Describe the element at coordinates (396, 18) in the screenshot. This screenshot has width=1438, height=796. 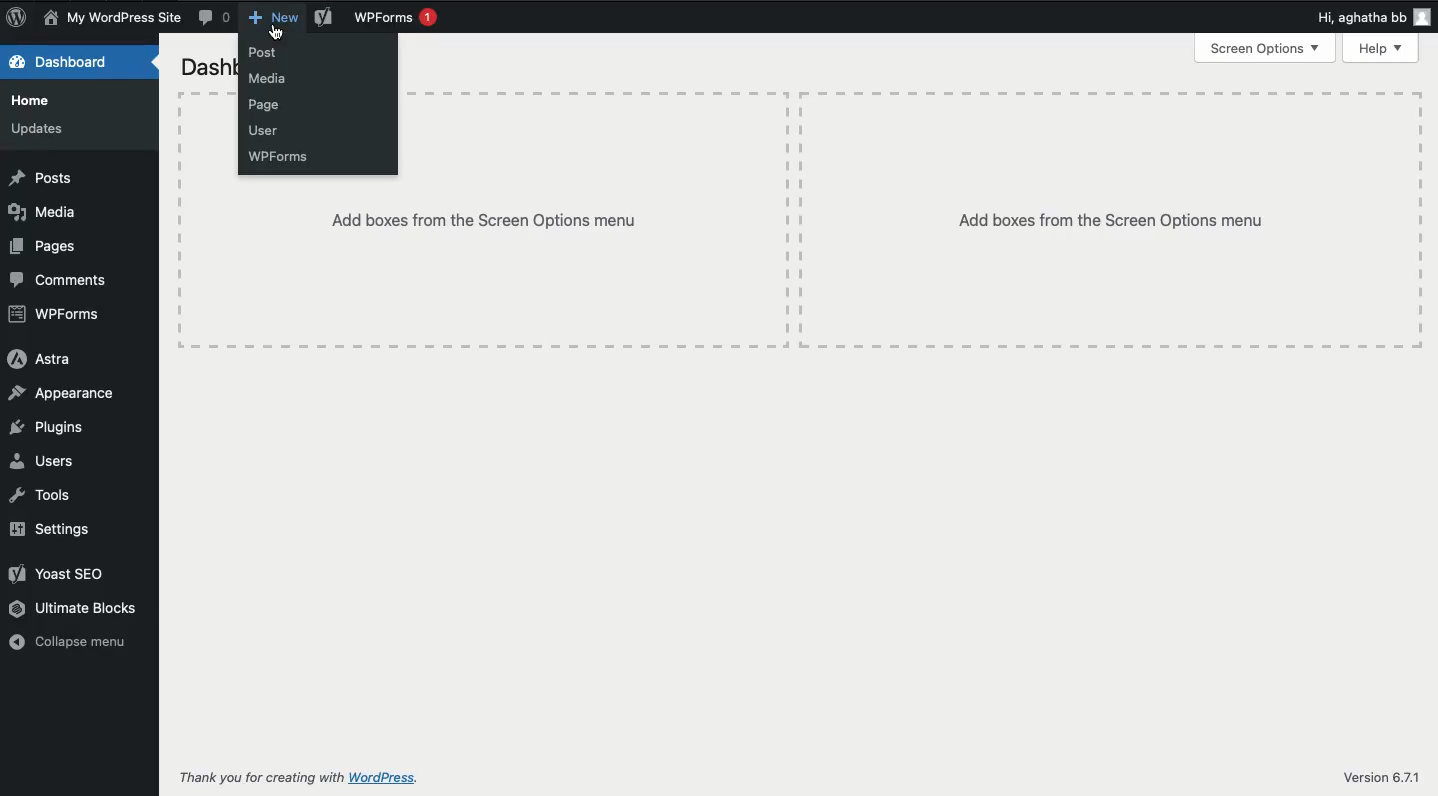
I see `WPForms` at that location.